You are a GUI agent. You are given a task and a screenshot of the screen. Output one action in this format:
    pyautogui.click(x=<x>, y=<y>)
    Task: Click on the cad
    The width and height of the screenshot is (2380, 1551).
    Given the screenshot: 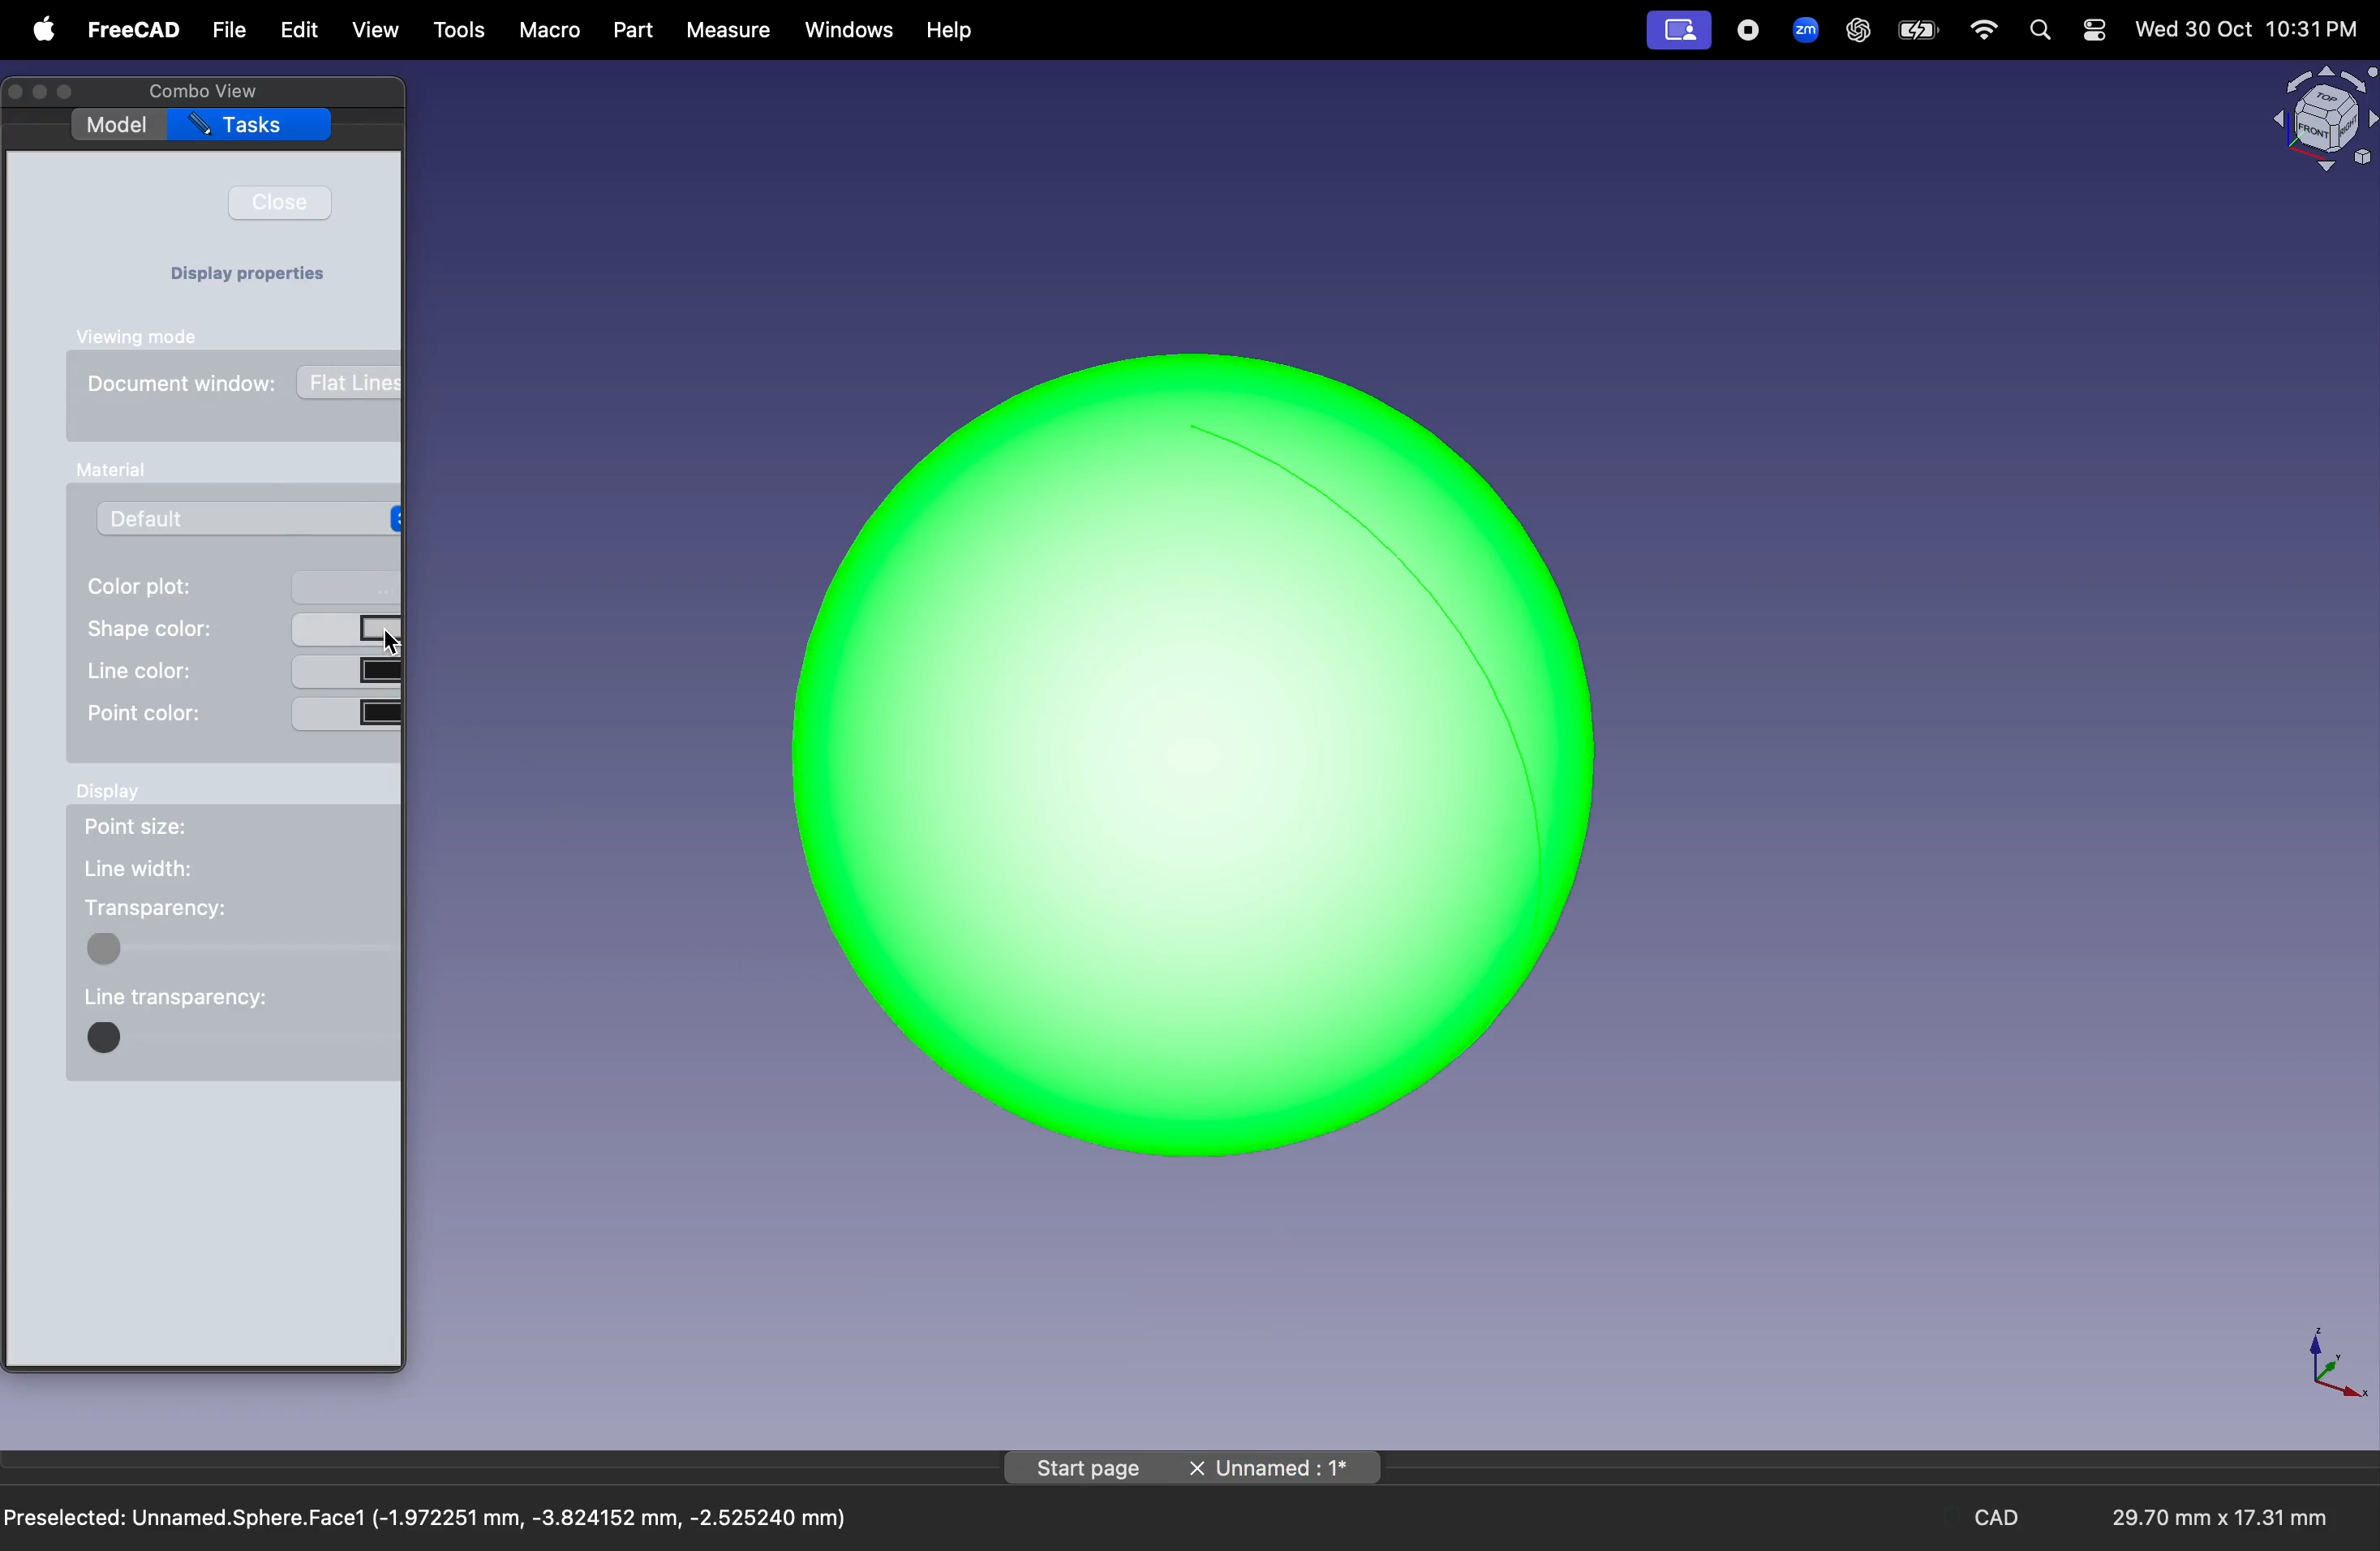 What is the action you would take?
    pyautogui.click(x=2004, y=1518)
    